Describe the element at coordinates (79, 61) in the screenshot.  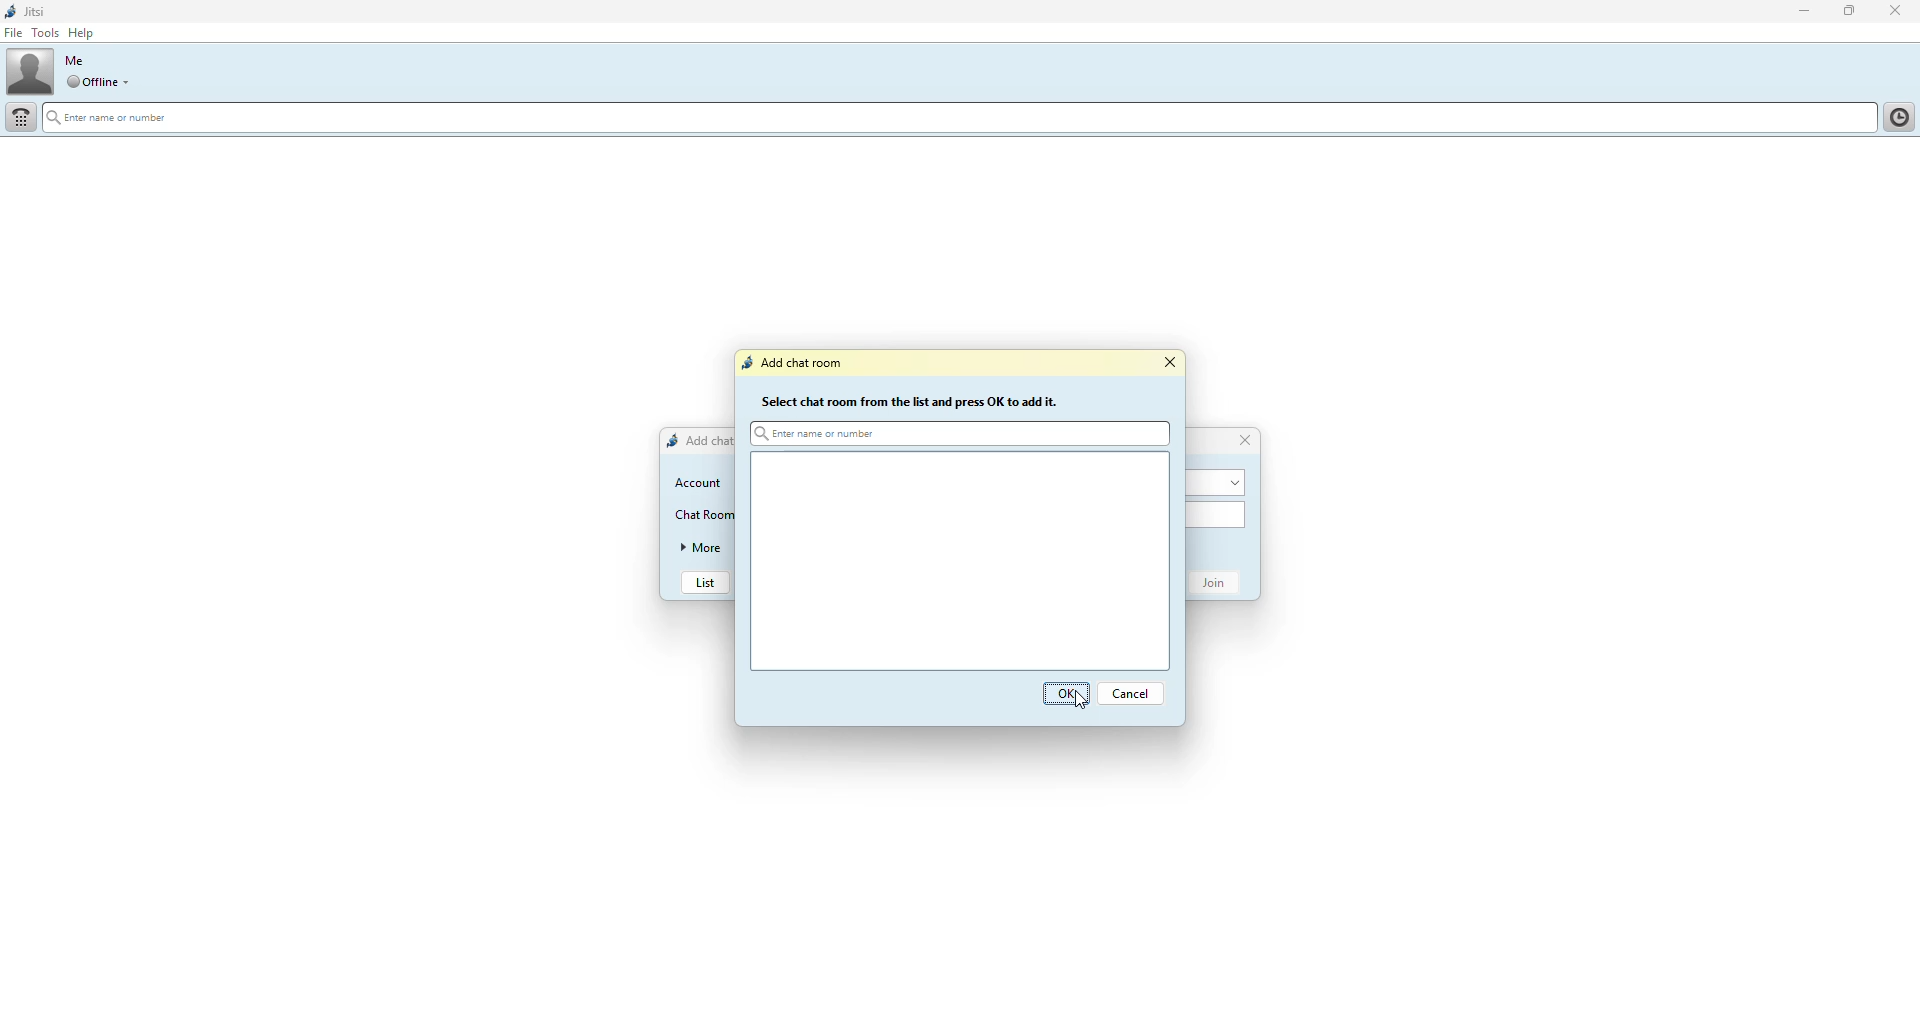
I see `me` at that location.